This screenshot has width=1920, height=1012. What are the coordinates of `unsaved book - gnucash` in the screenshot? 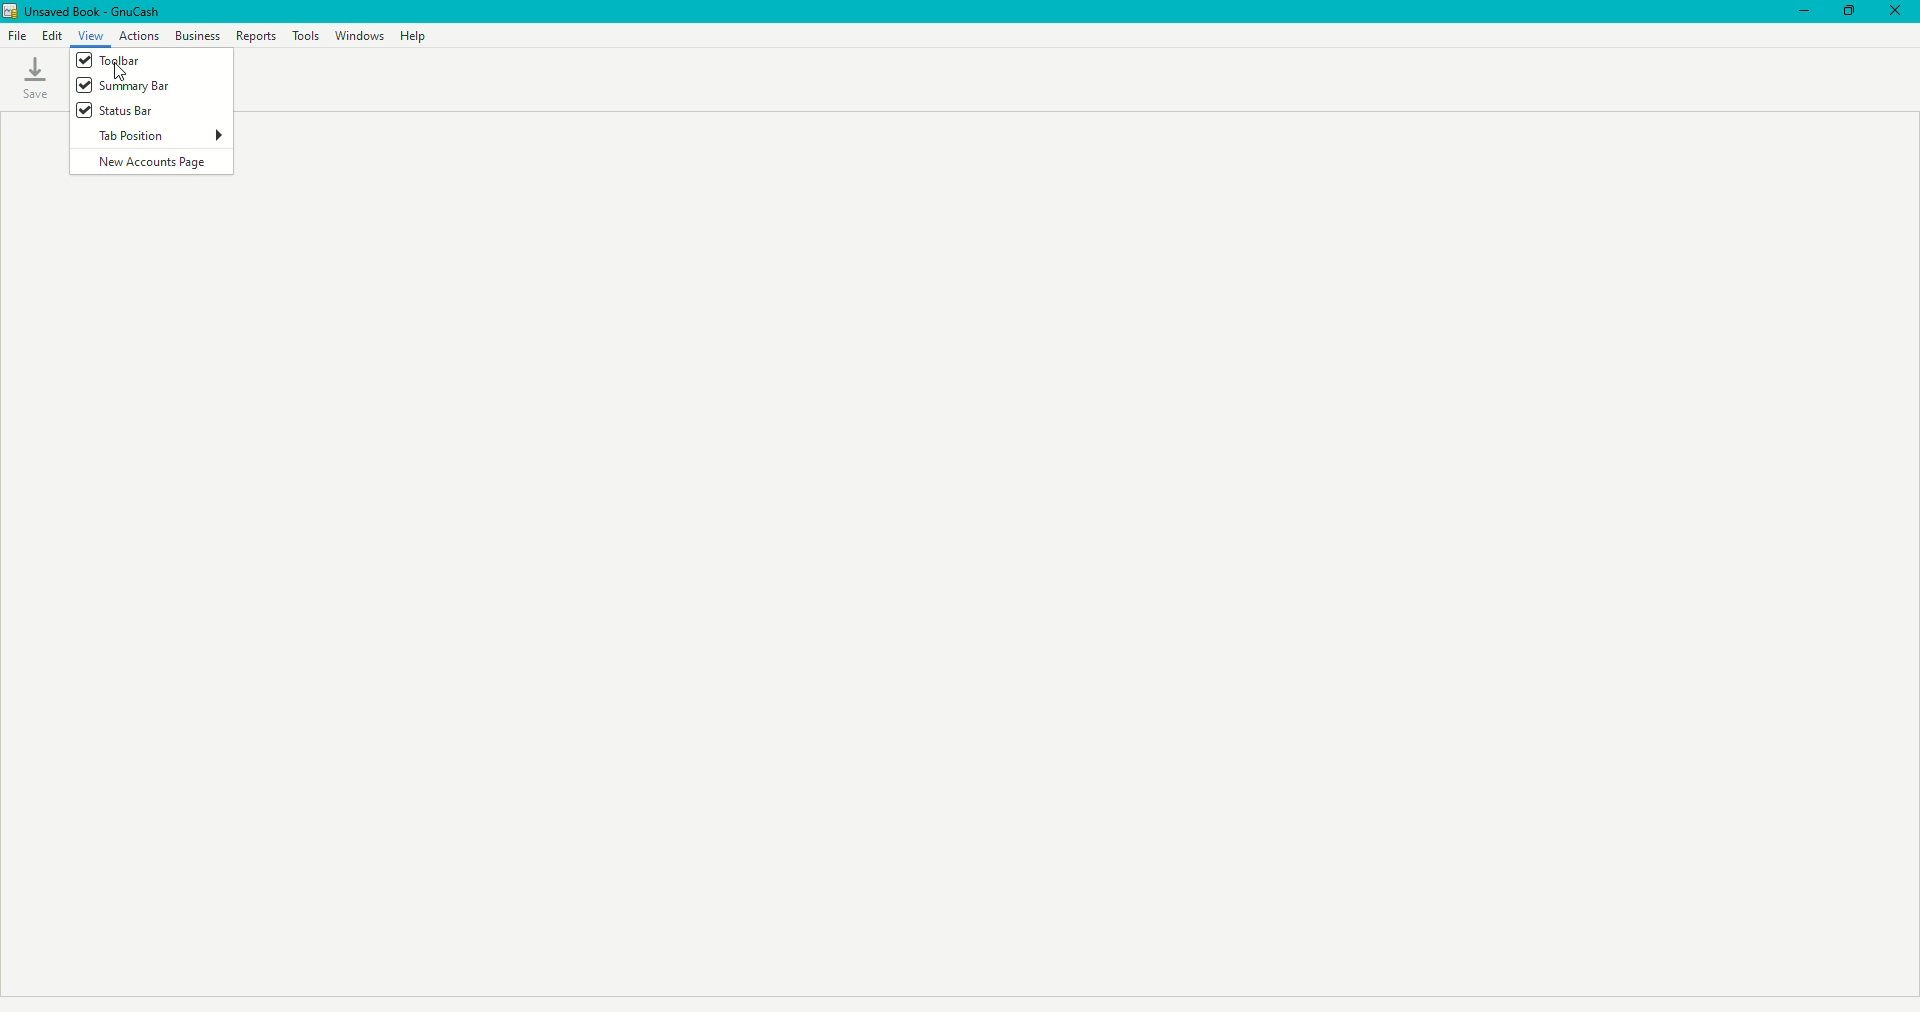 It's located at (106, 10).